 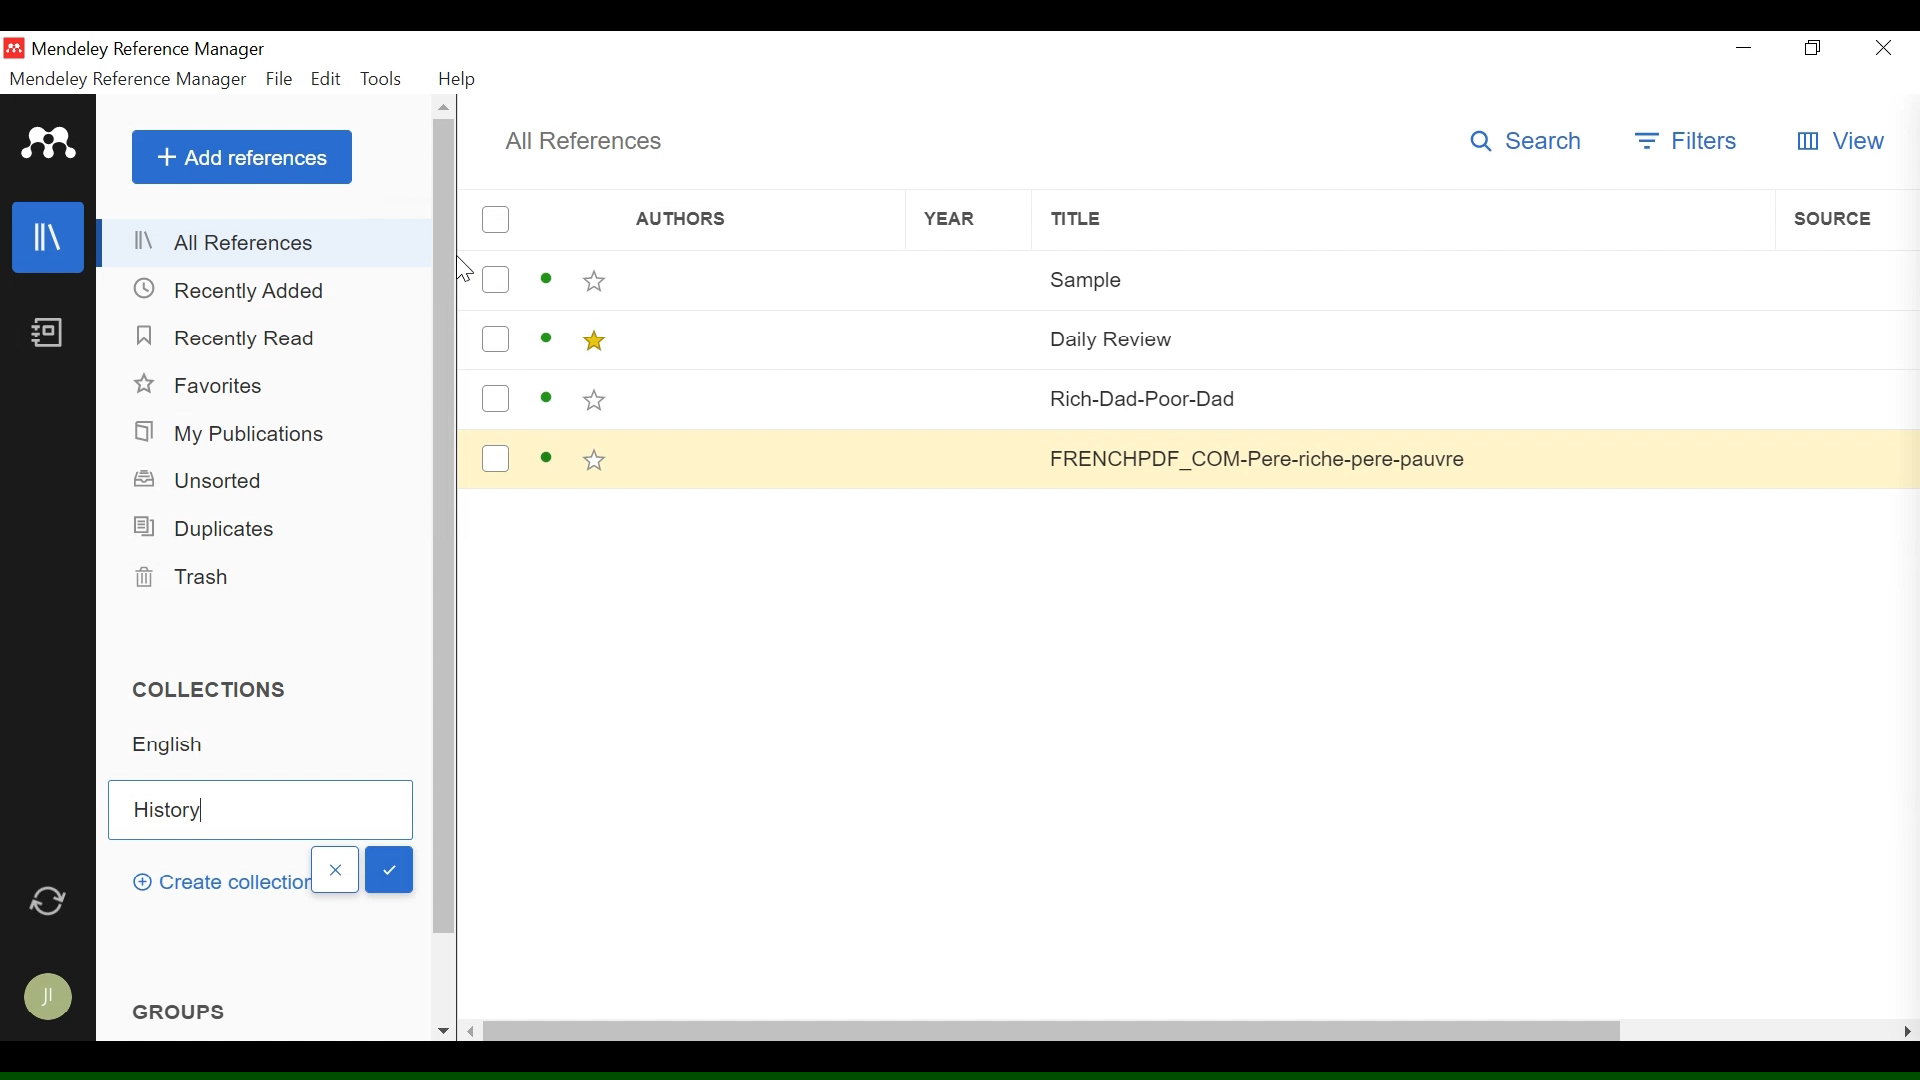 I want to click on (un)select, so click(x=495, y=401).